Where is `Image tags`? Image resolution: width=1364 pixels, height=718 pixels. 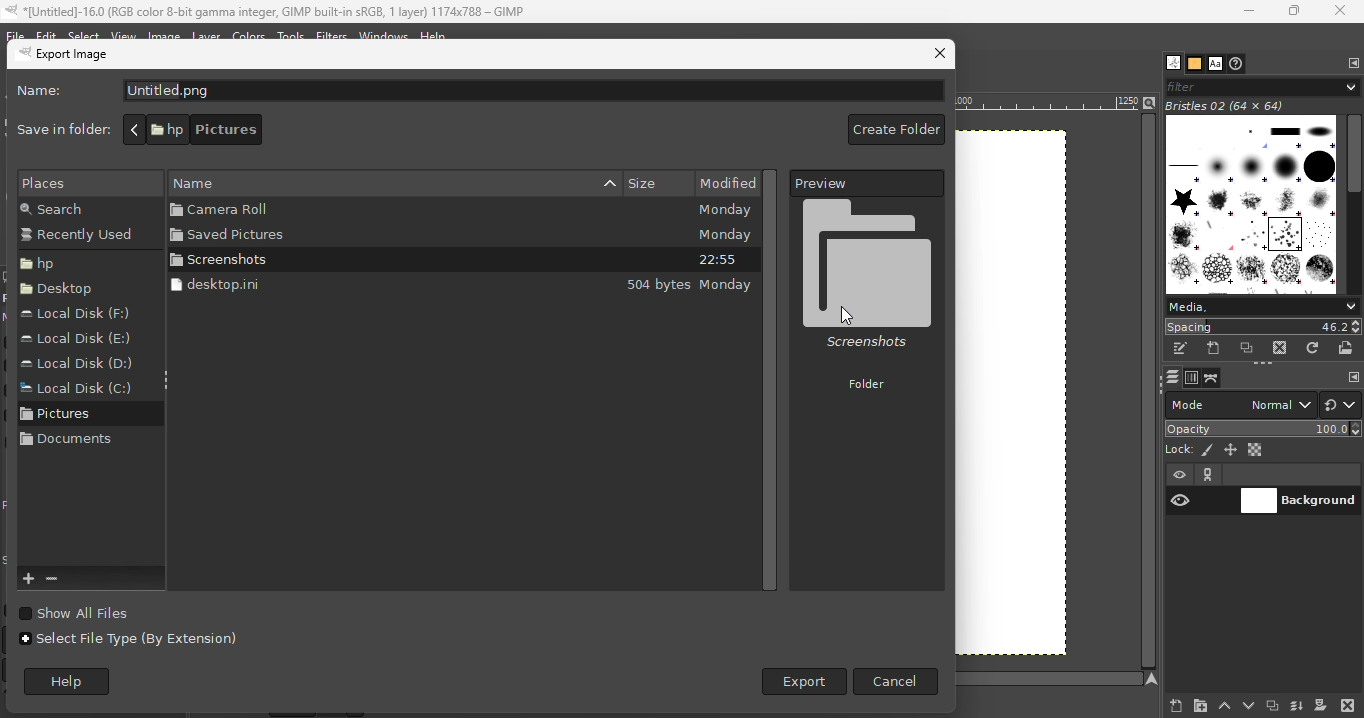
Image tags is located at coordinates (1253, 206).